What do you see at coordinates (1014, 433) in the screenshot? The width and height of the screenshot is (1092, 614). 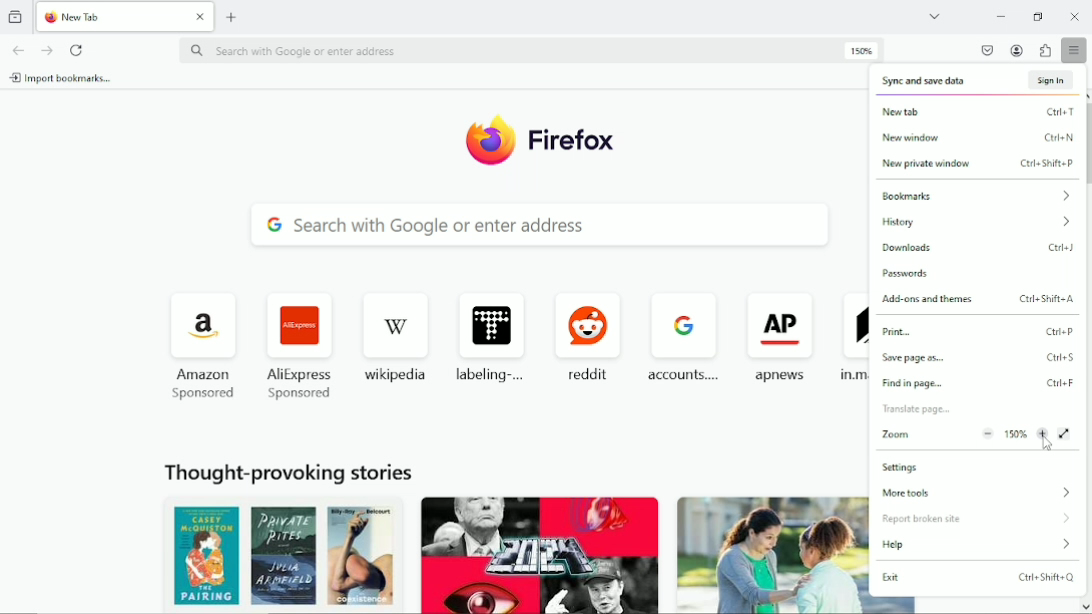 I see `150%` at bounding box center [1014, 433].